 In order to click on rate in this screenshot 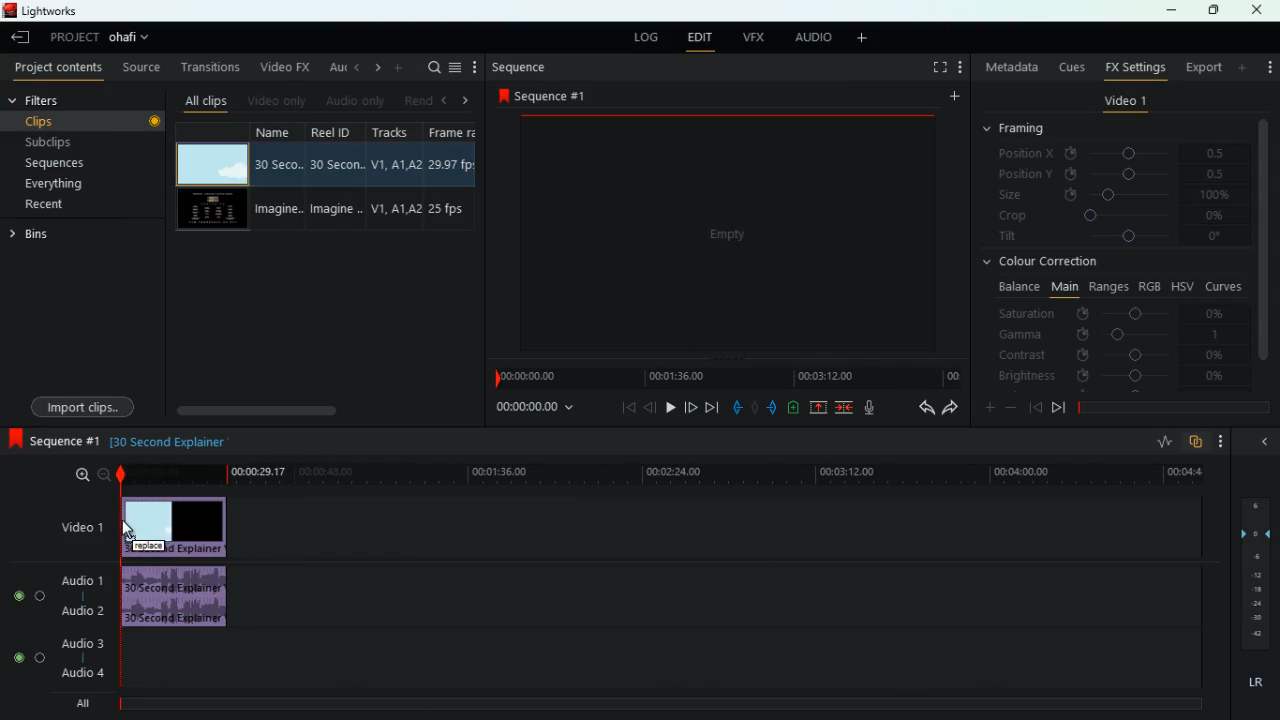, I will do `click(1163, 444)`.